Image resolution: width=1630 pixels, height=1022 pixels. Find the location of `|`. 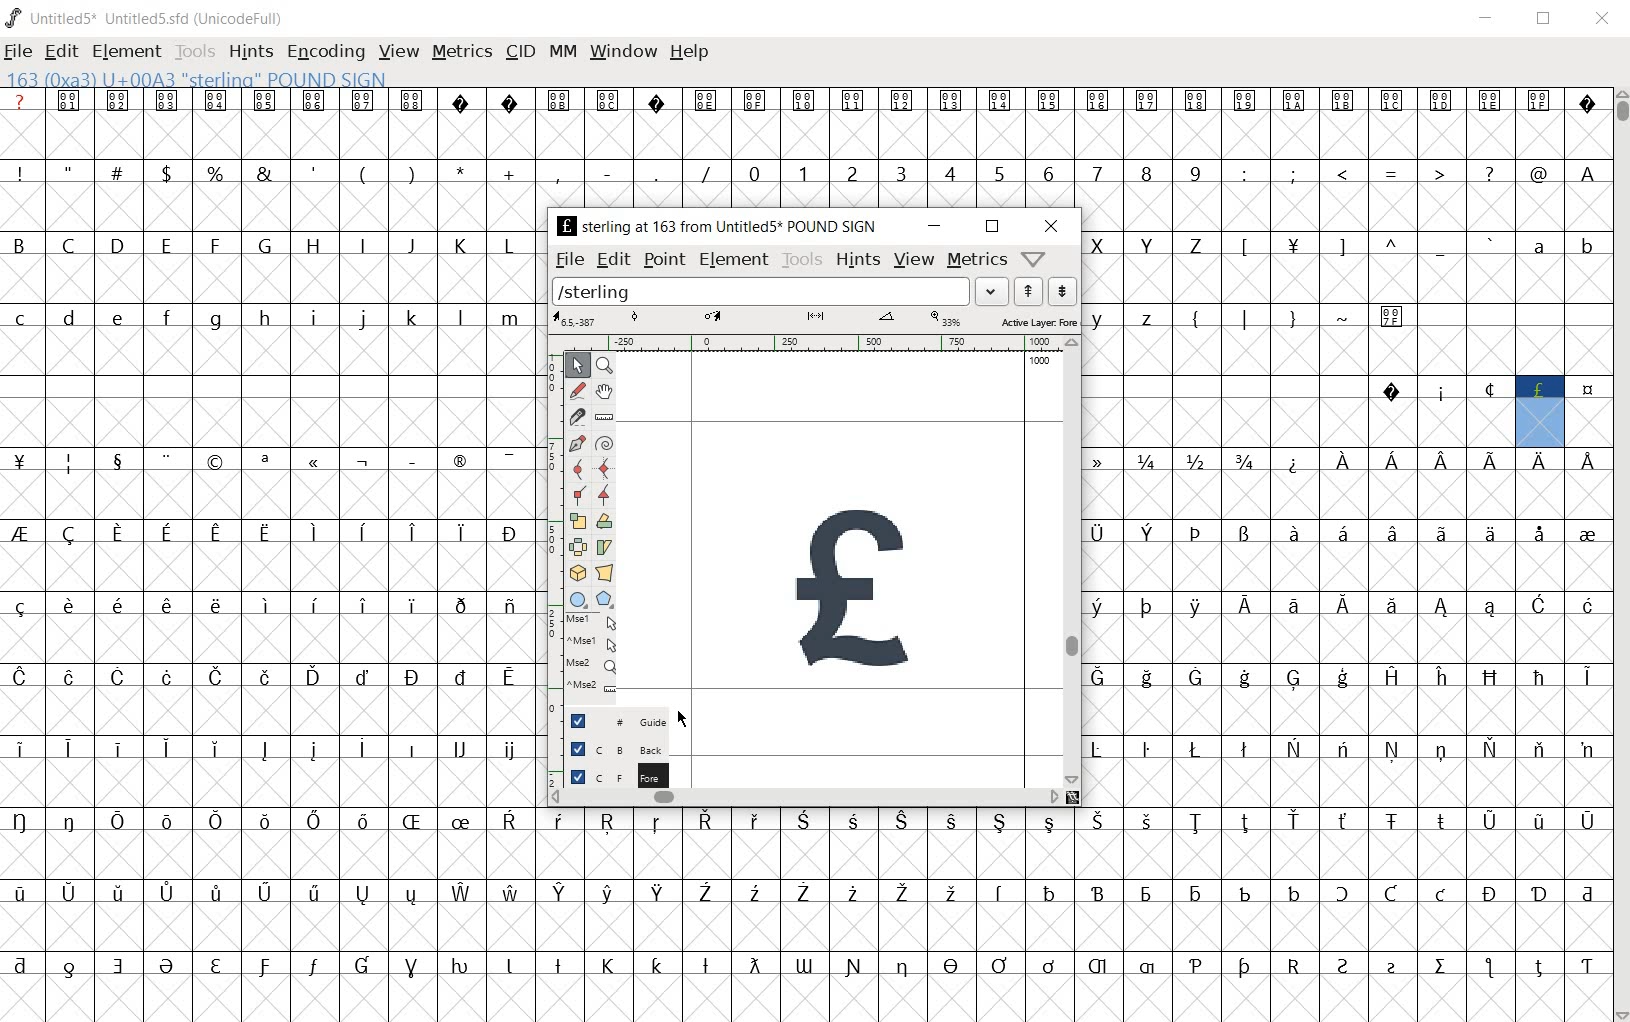

| is located at coordinates (1241, 317).